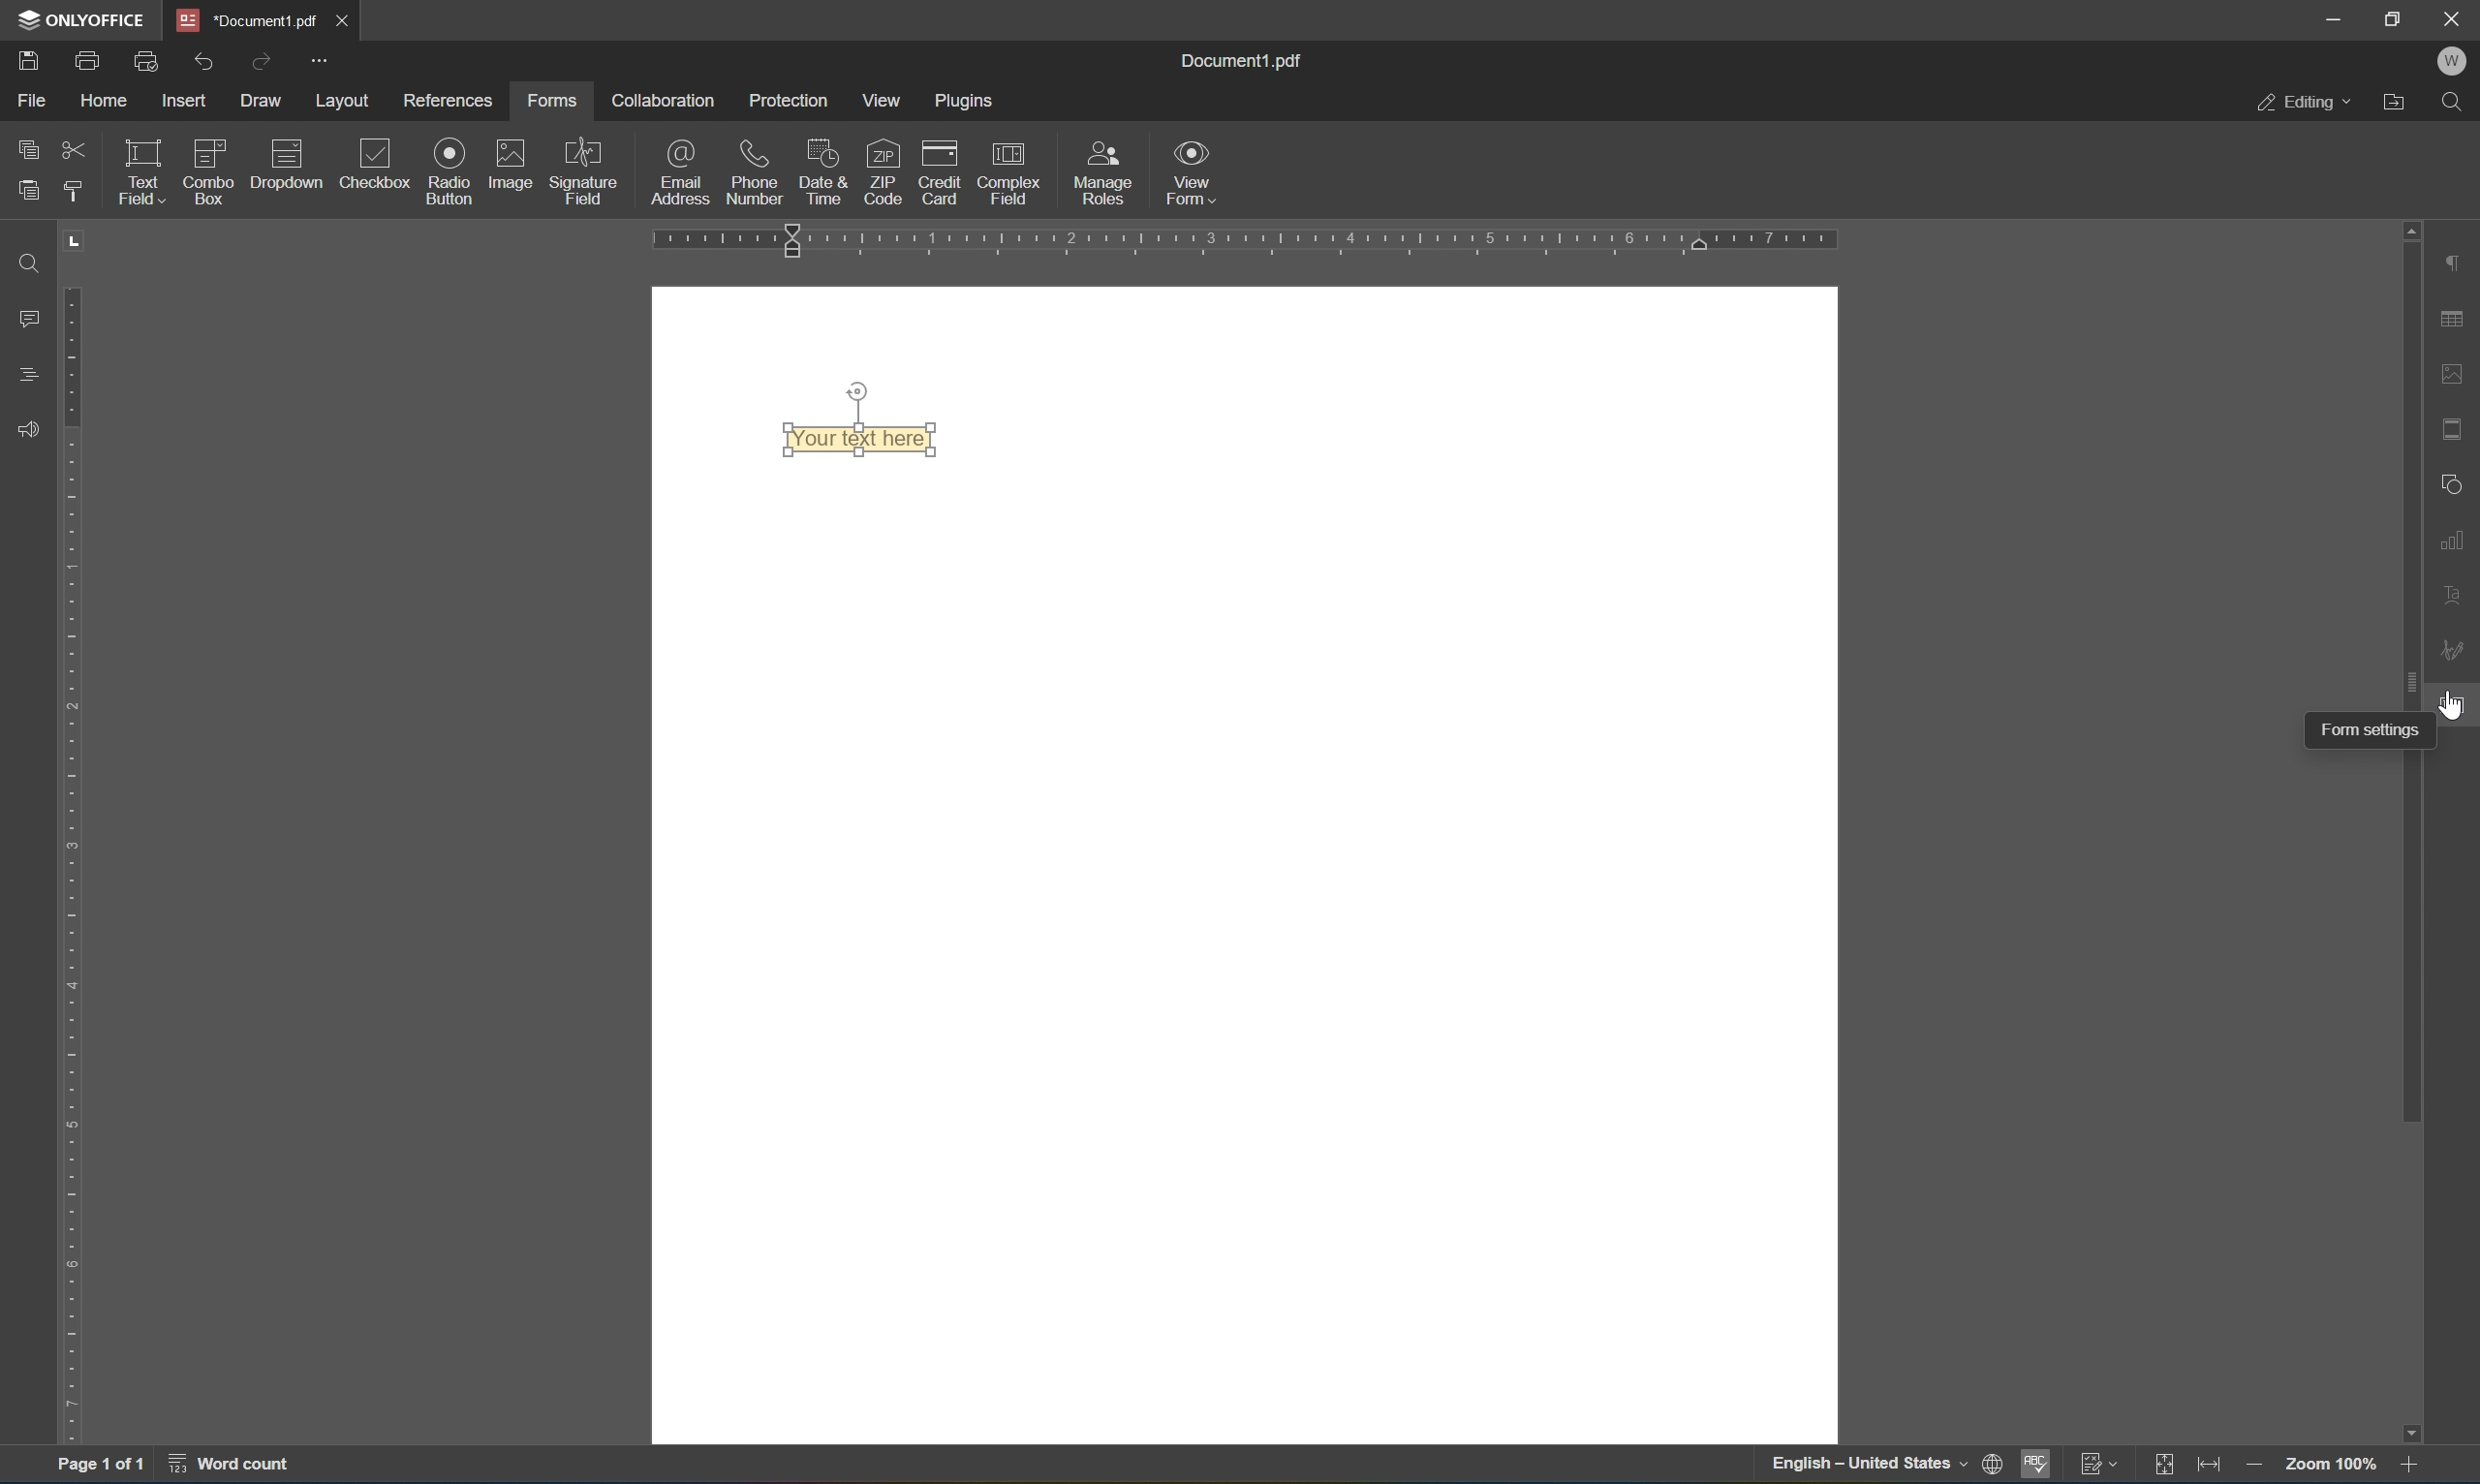  I want to click on cut, so click(75, 152).